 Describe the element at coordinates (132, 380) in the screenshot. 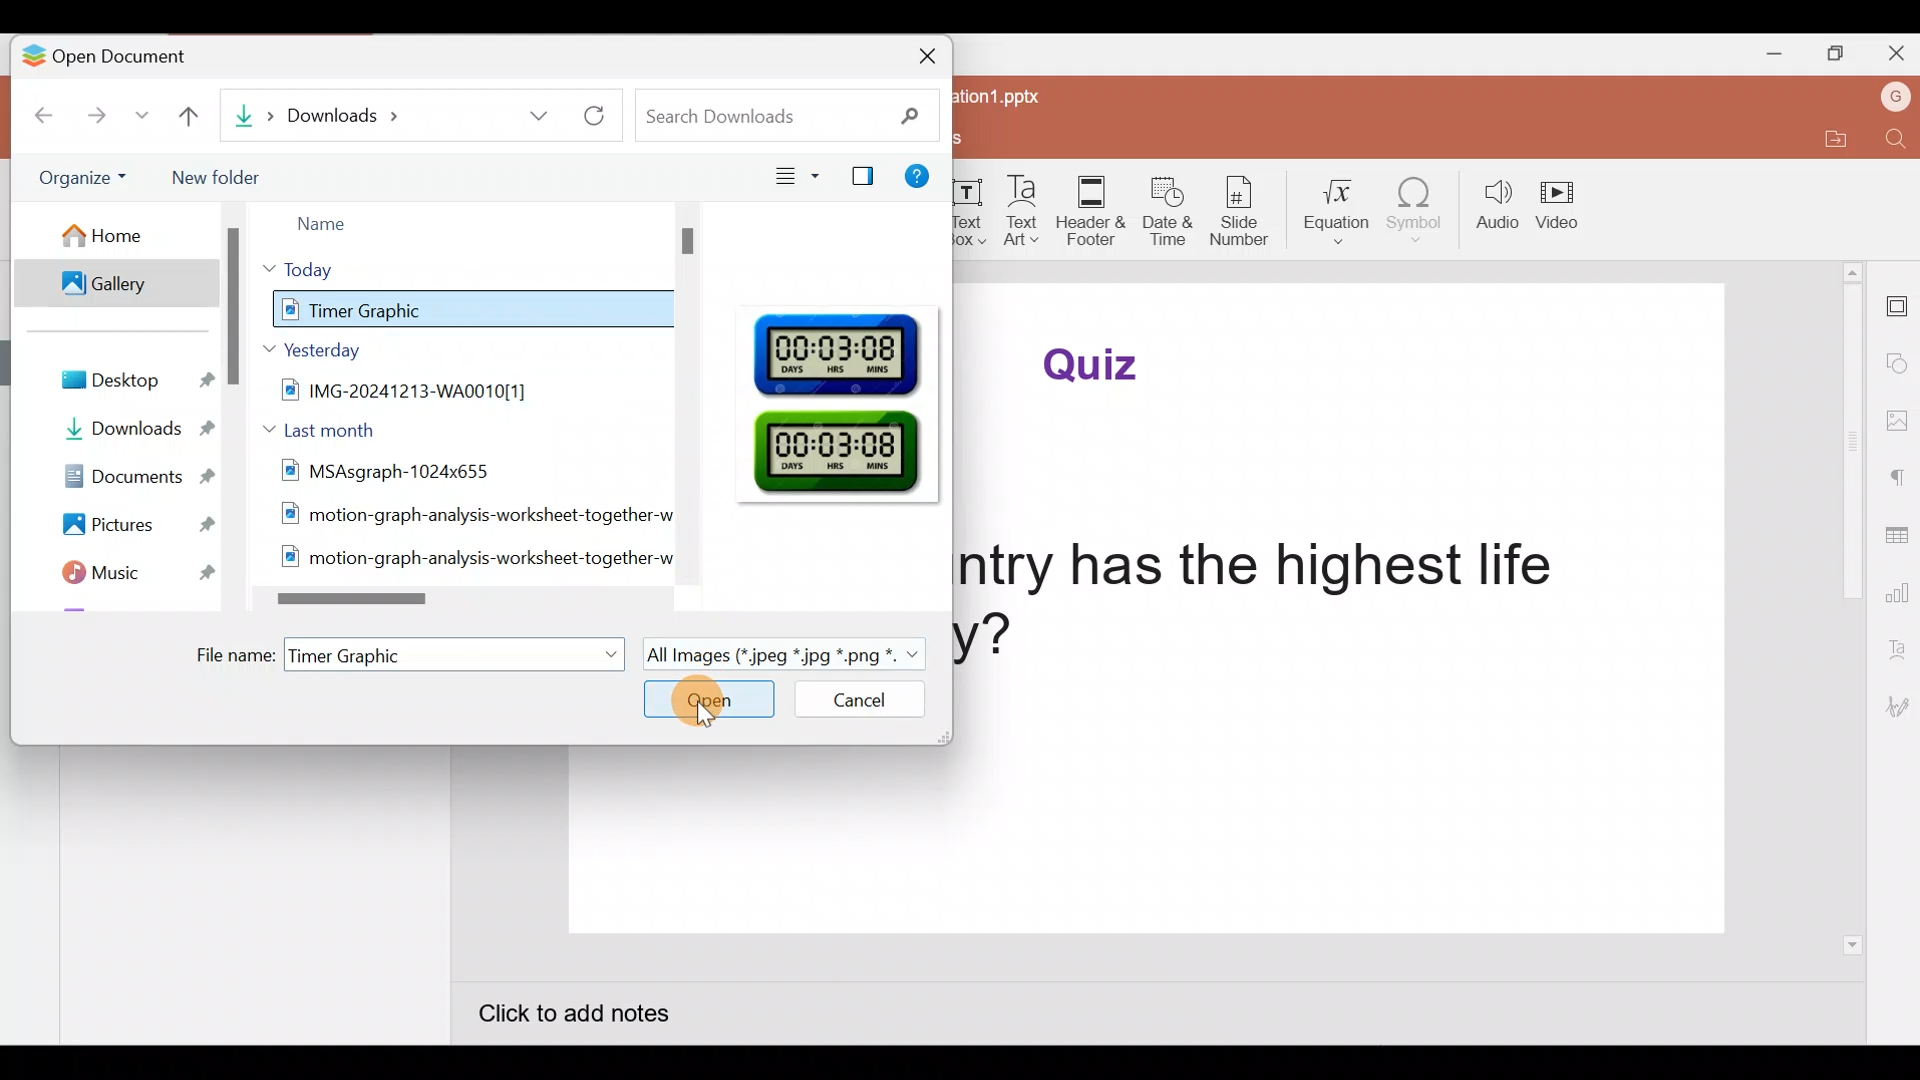

I see `Desktop` at that location.